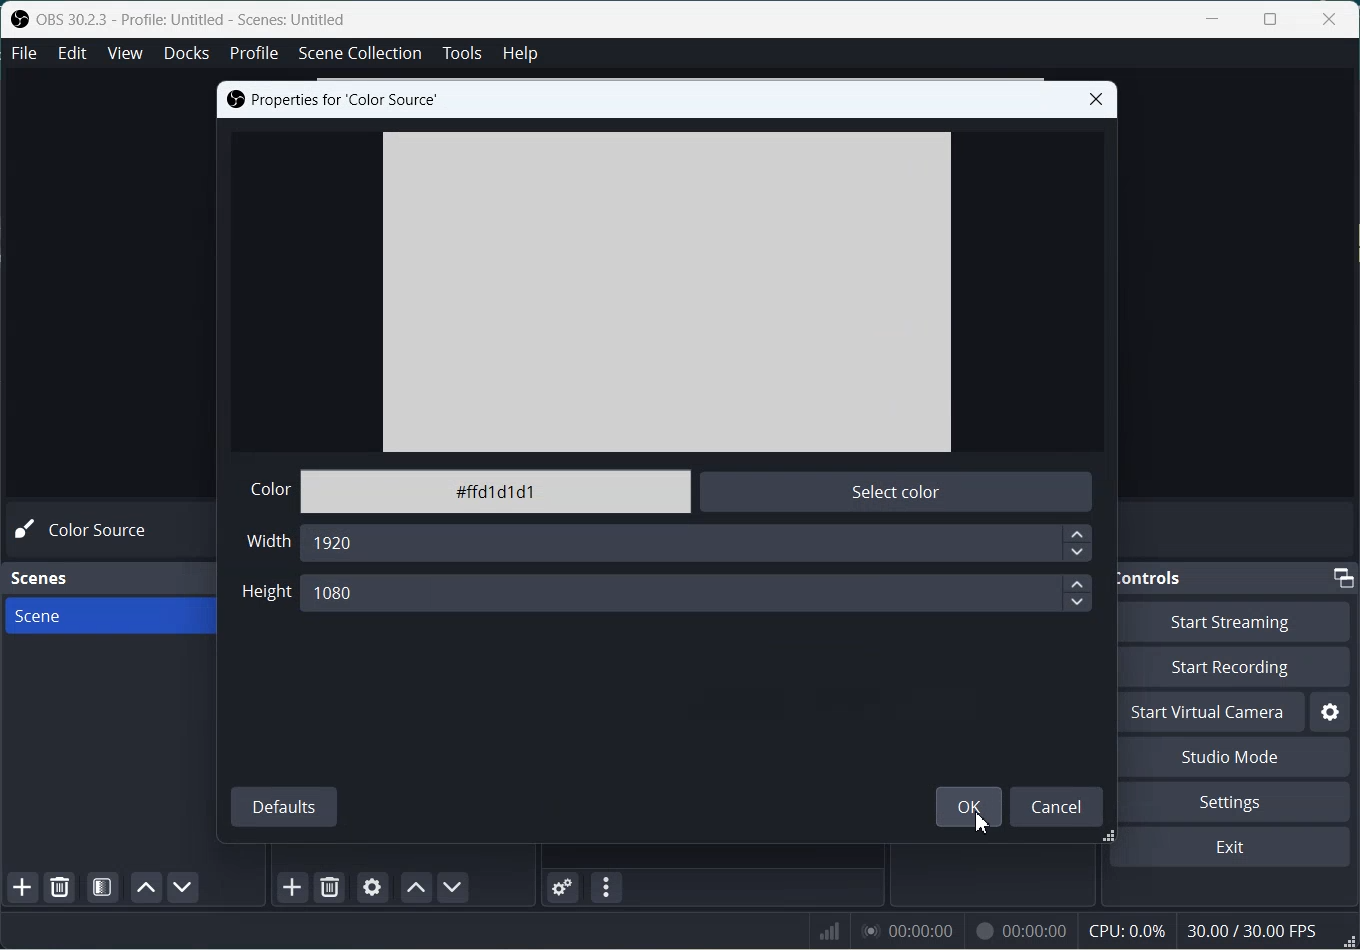 This screenshot has width=1360, height=950. What do you see at coordinates (1345, 577) in the screenshot?
I see `Minimize` at bounding box center [1345, 577].